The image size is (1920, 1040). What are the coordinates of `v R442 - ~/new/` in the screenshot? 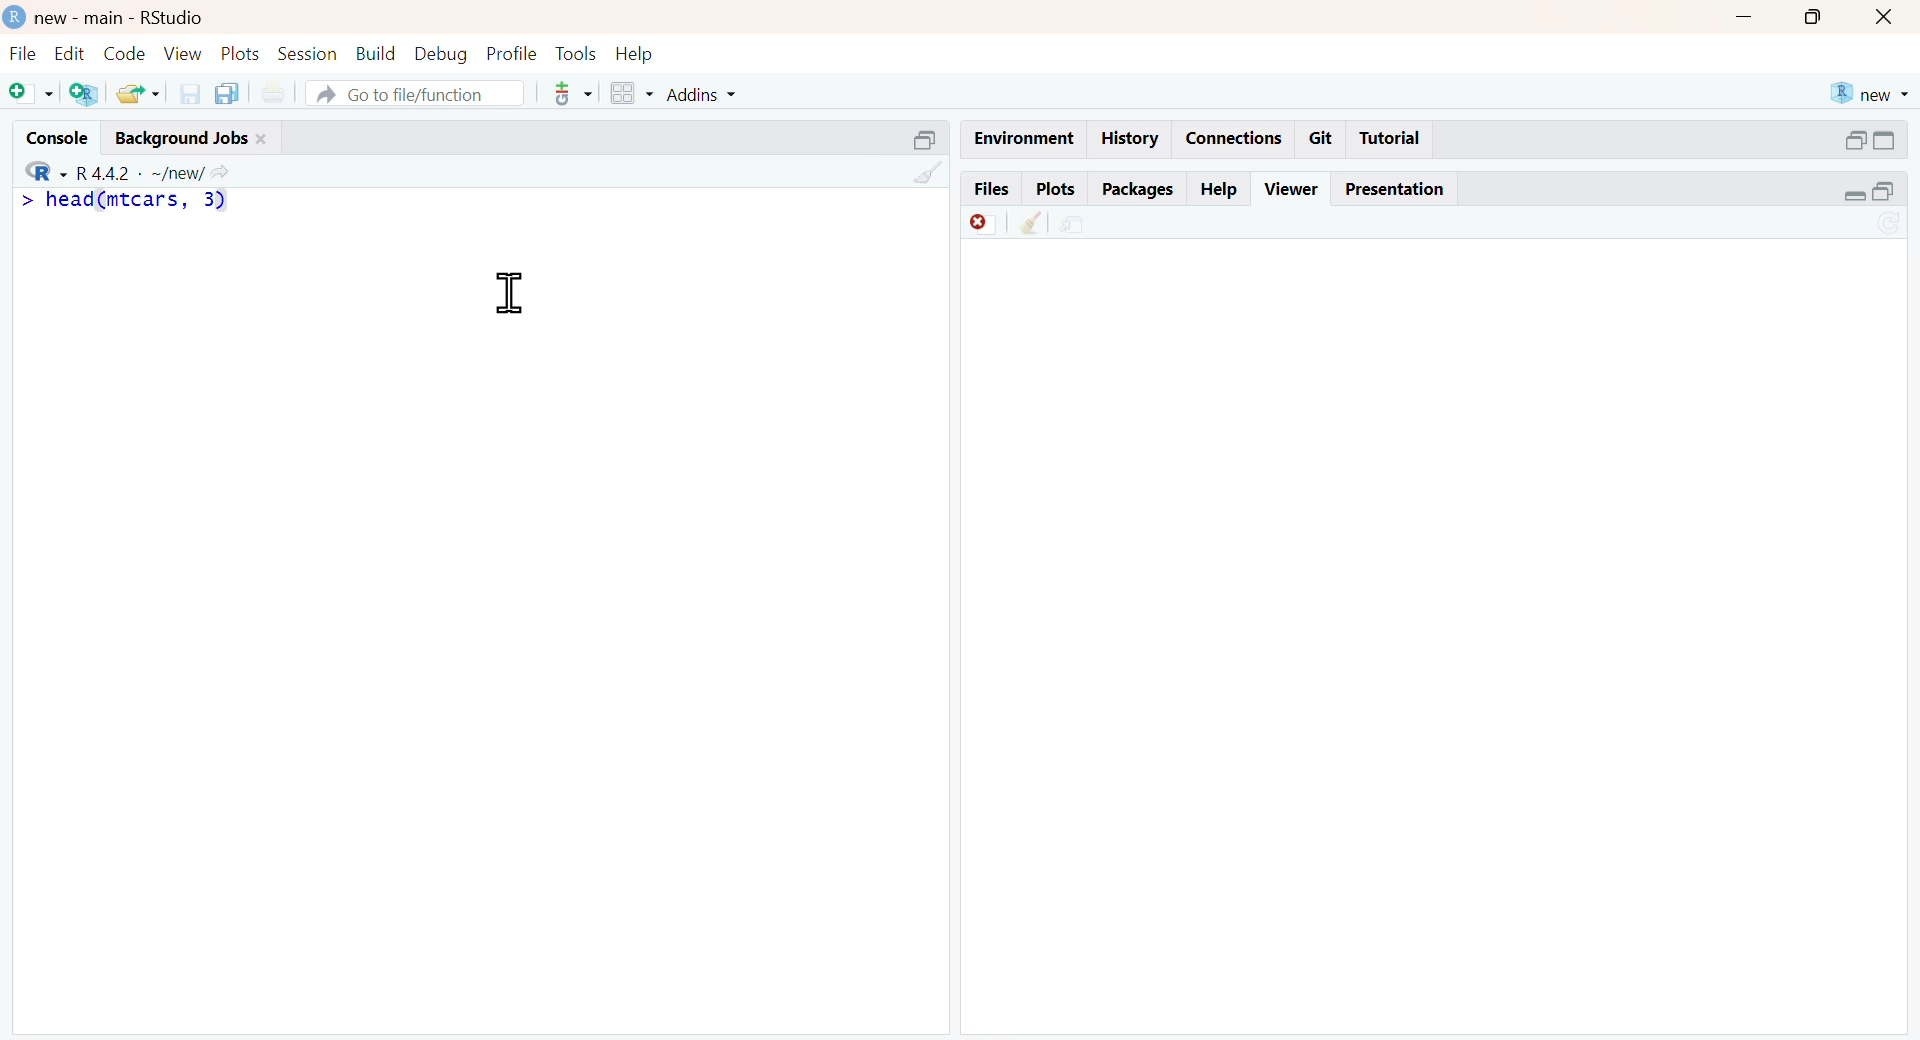 It's located at (165, 171).